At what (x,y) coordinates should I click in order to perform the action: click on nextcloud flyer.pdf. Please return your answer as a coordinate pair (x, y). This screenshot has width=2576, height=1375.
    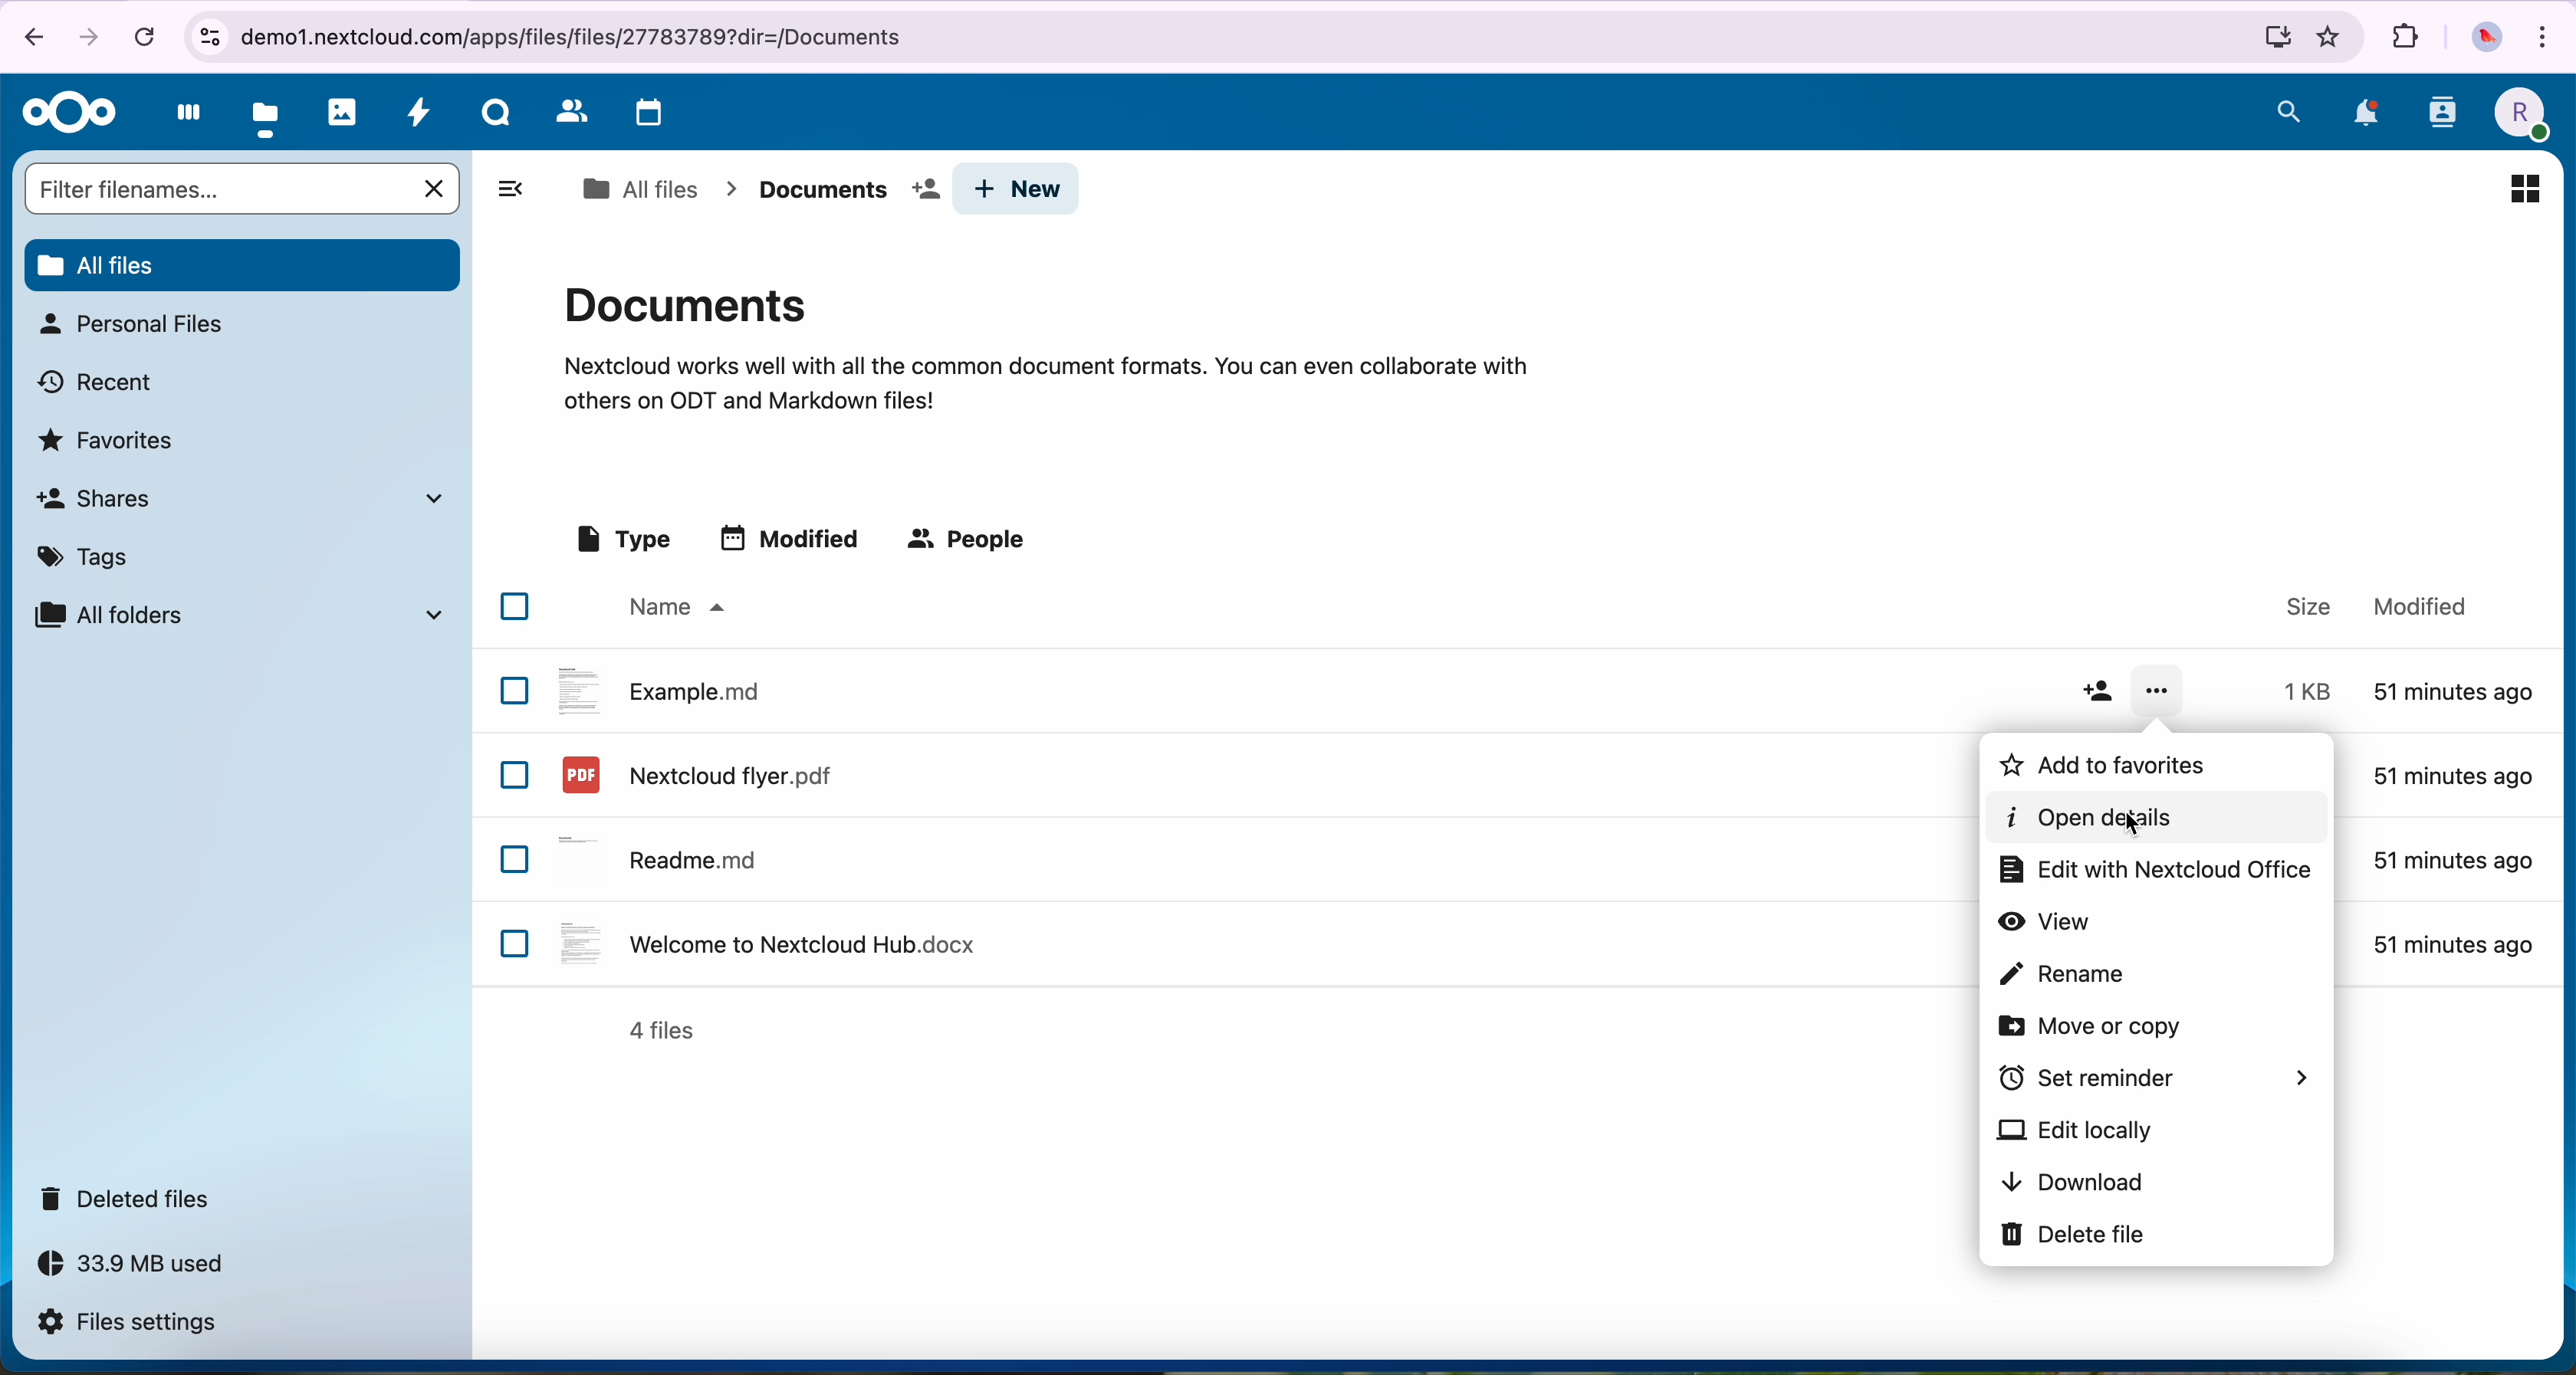
    Looking at the image, I should click on (694, 774).